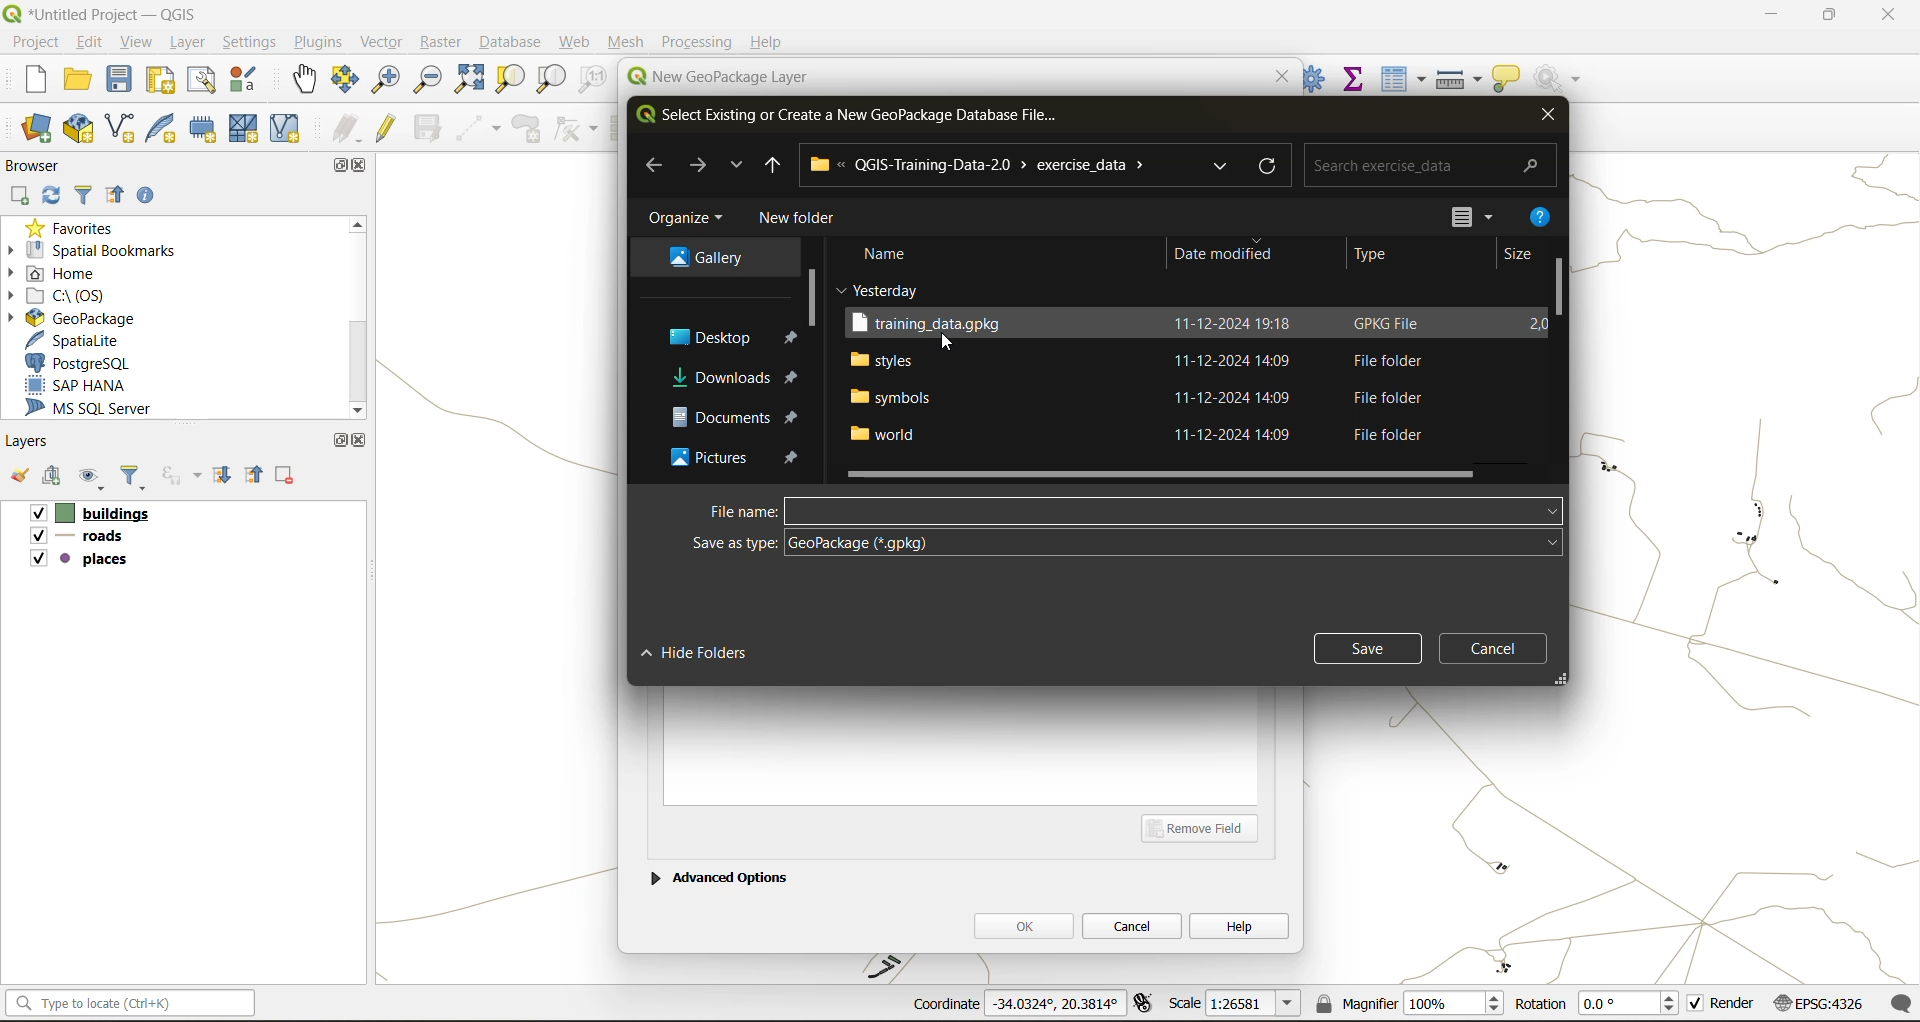 This screenshot has height=1022, width=1920. What do you see at coordinates (121, 129) in the screenshot?
I see `new shapefile layer` at bounding box center [121, 129].